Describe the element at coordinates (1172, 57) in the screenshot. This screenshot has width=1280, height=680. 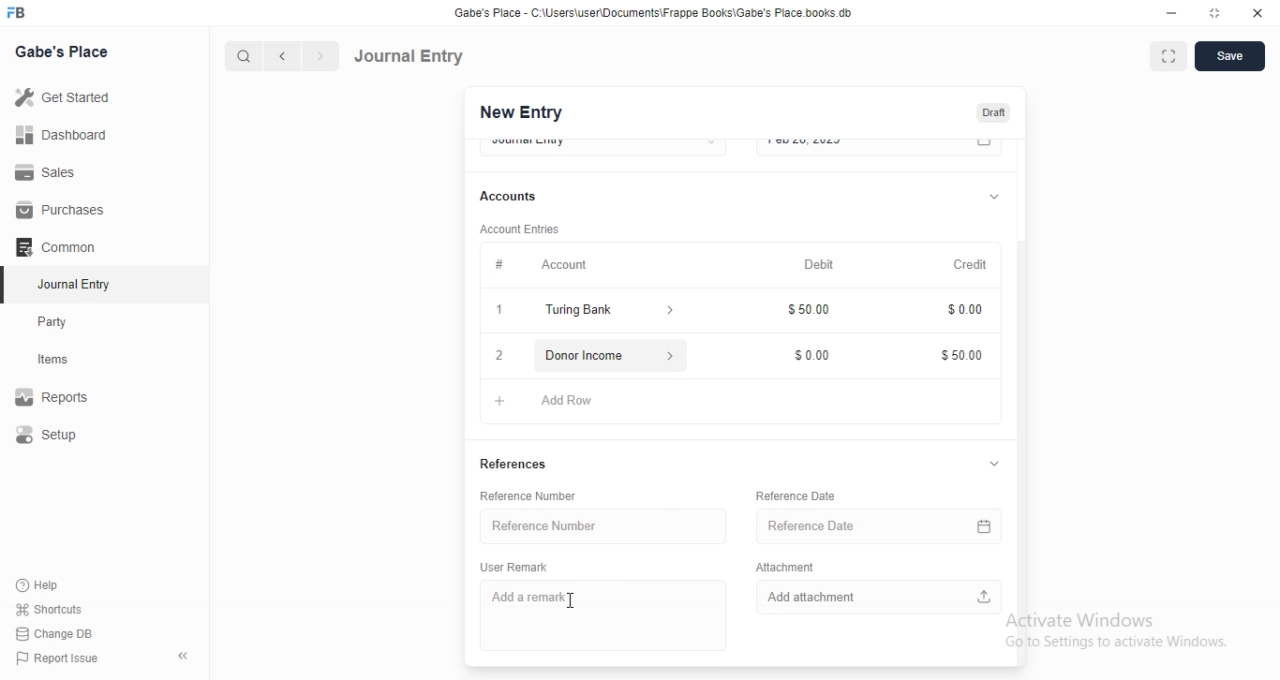
I see `full screen` at that location.